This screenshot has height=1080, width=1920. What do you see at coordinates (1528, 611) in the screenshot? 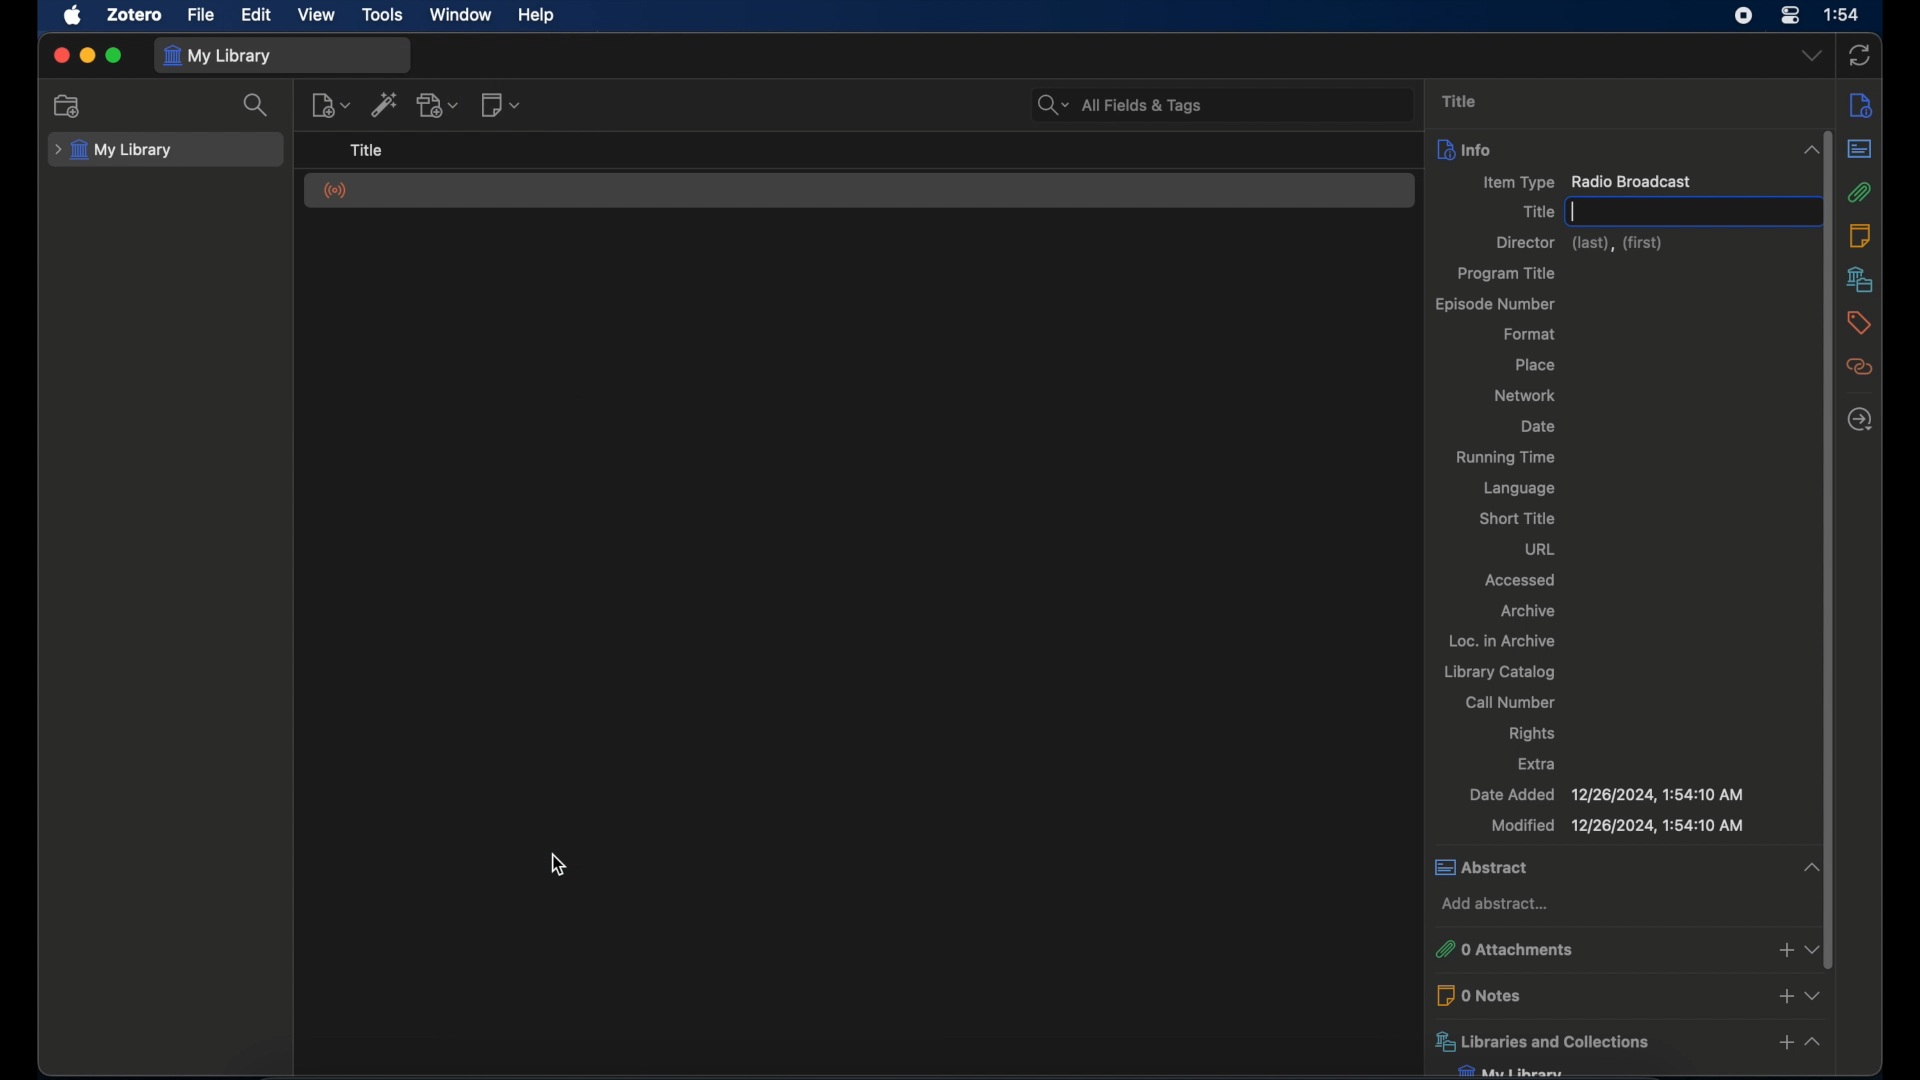
I see `archive` at bounding box center [1528, 611].